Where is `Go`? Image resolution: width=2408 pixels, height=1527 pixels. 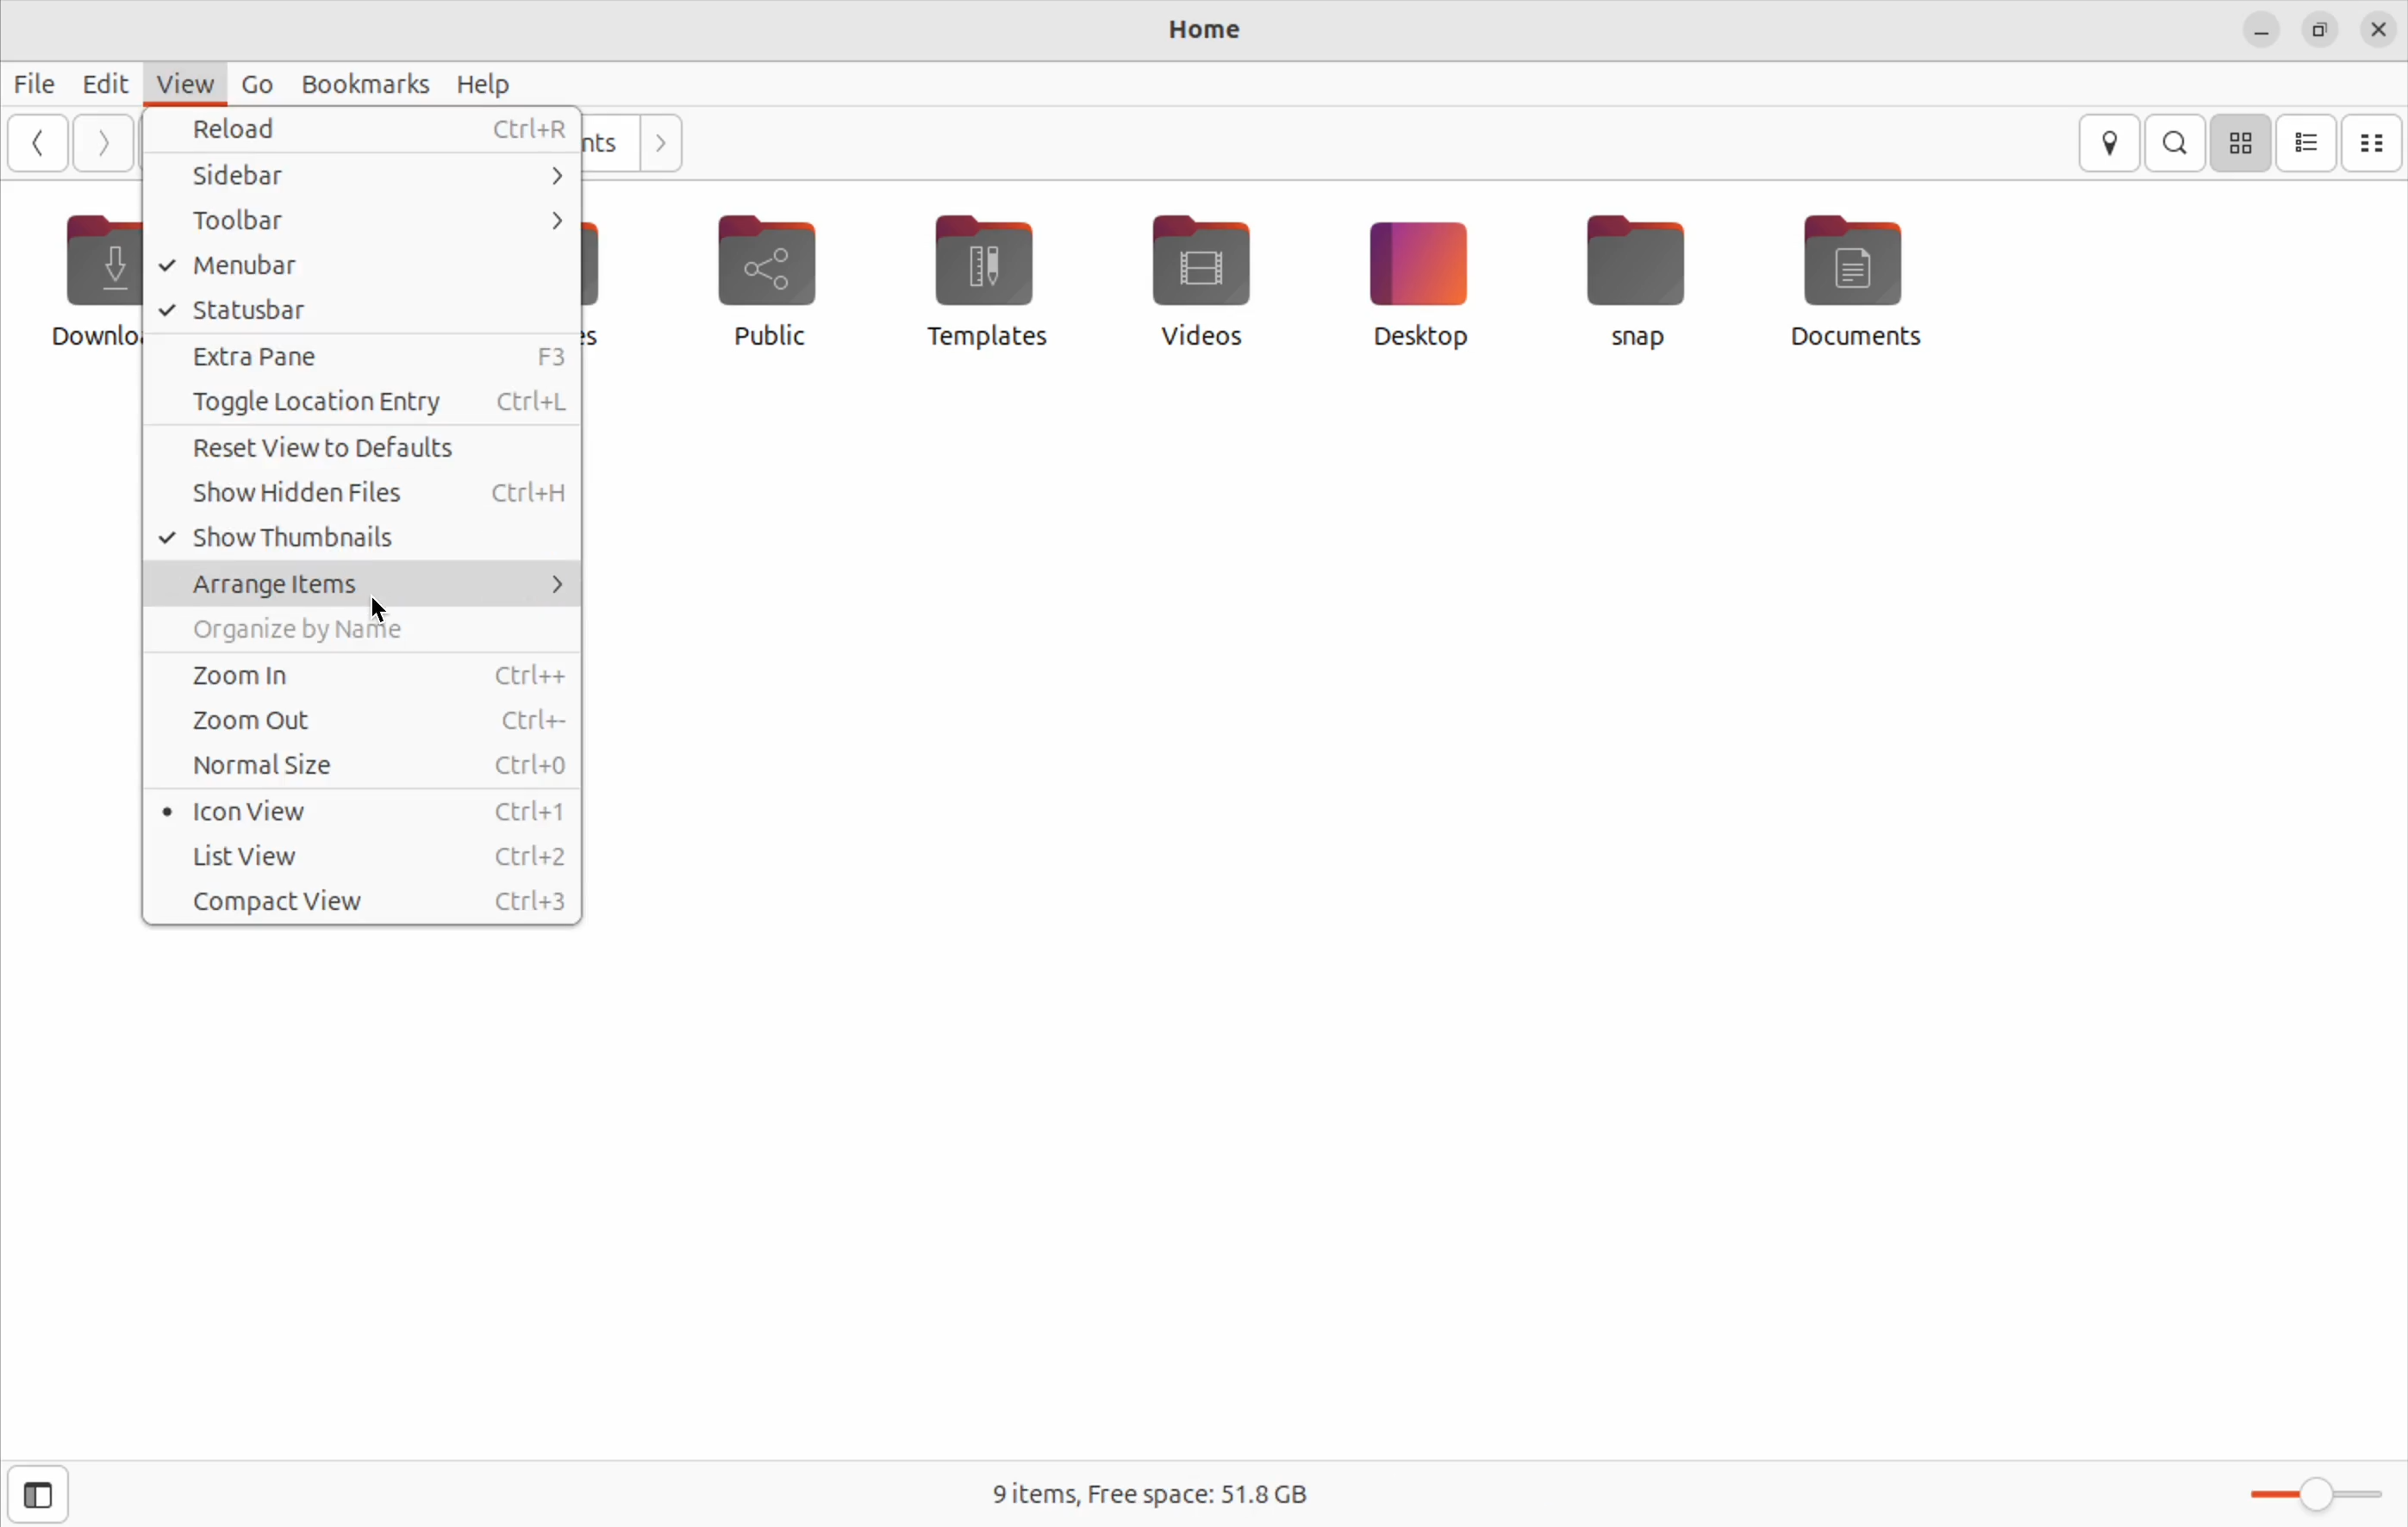
Go is located at coordinates (252, 84).